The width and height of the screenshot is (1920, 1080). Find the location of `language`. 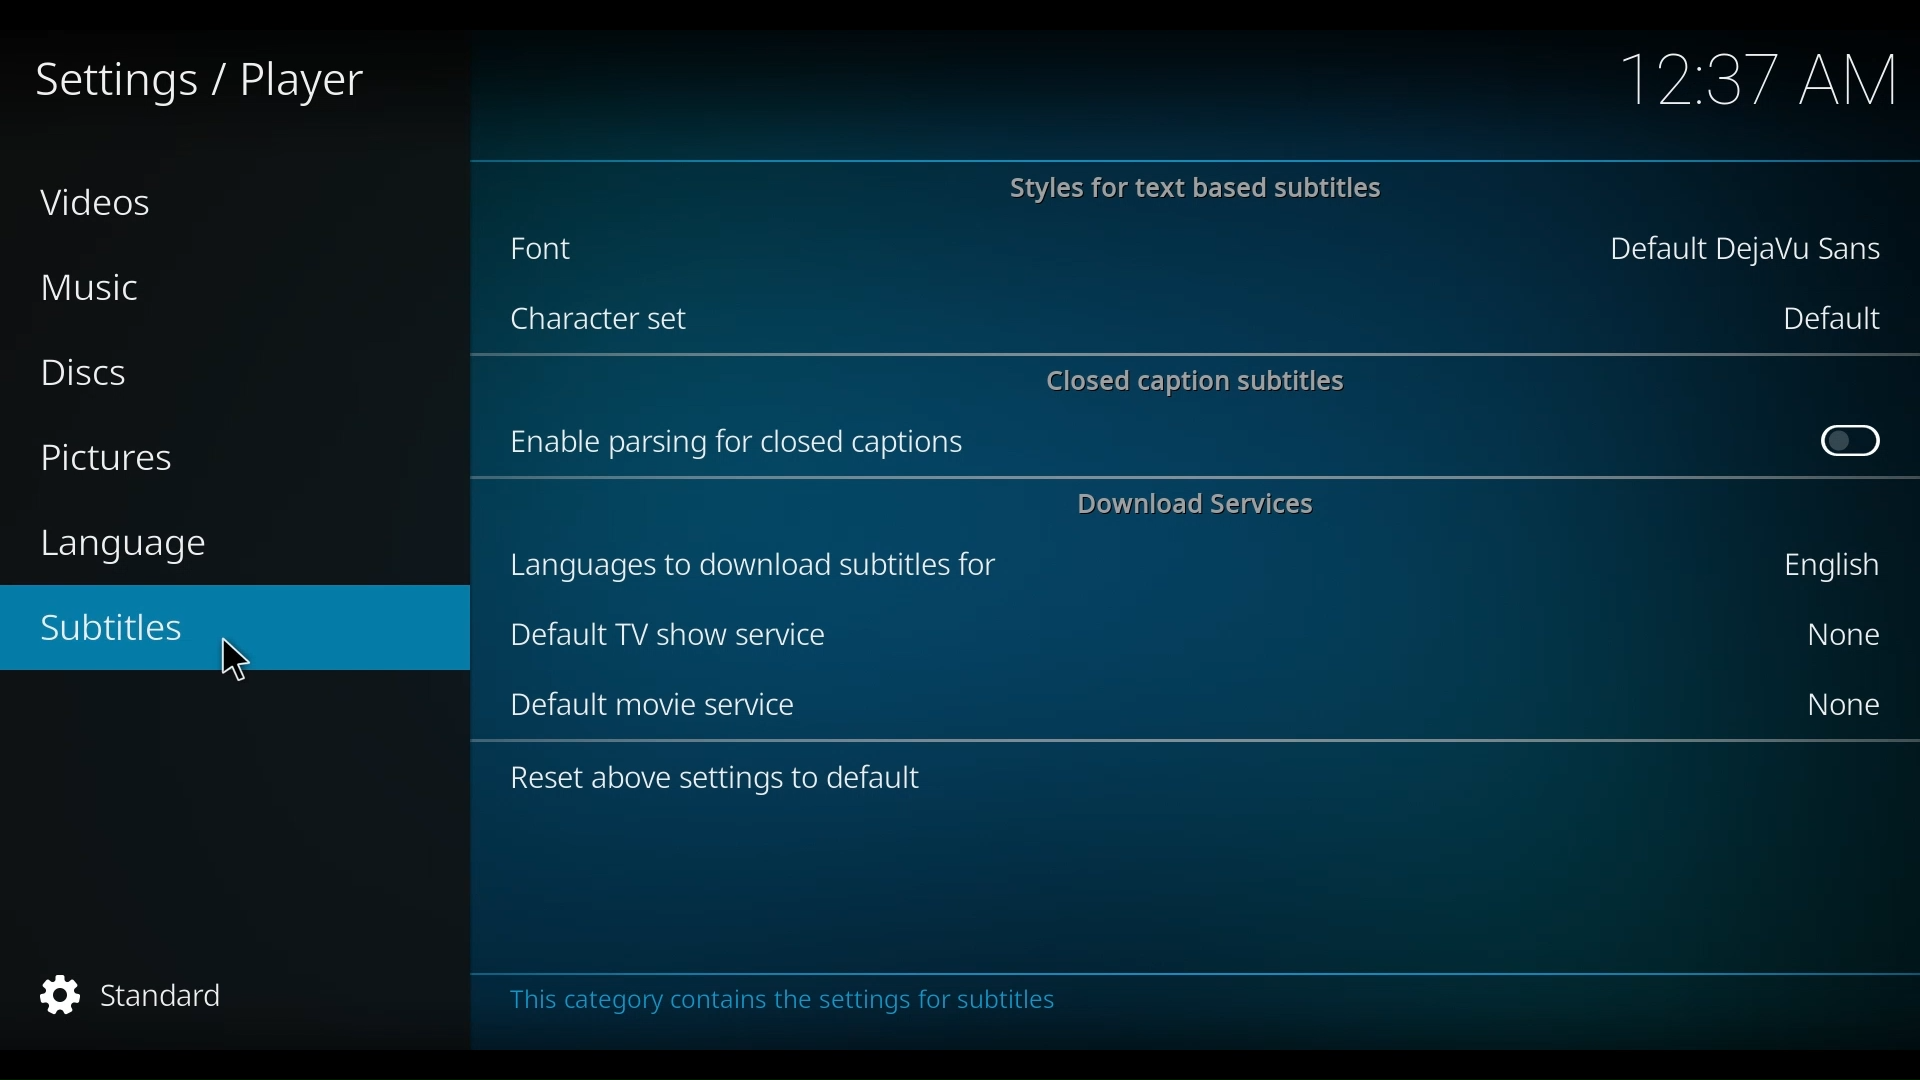

language is located at coordinates (135, 545).